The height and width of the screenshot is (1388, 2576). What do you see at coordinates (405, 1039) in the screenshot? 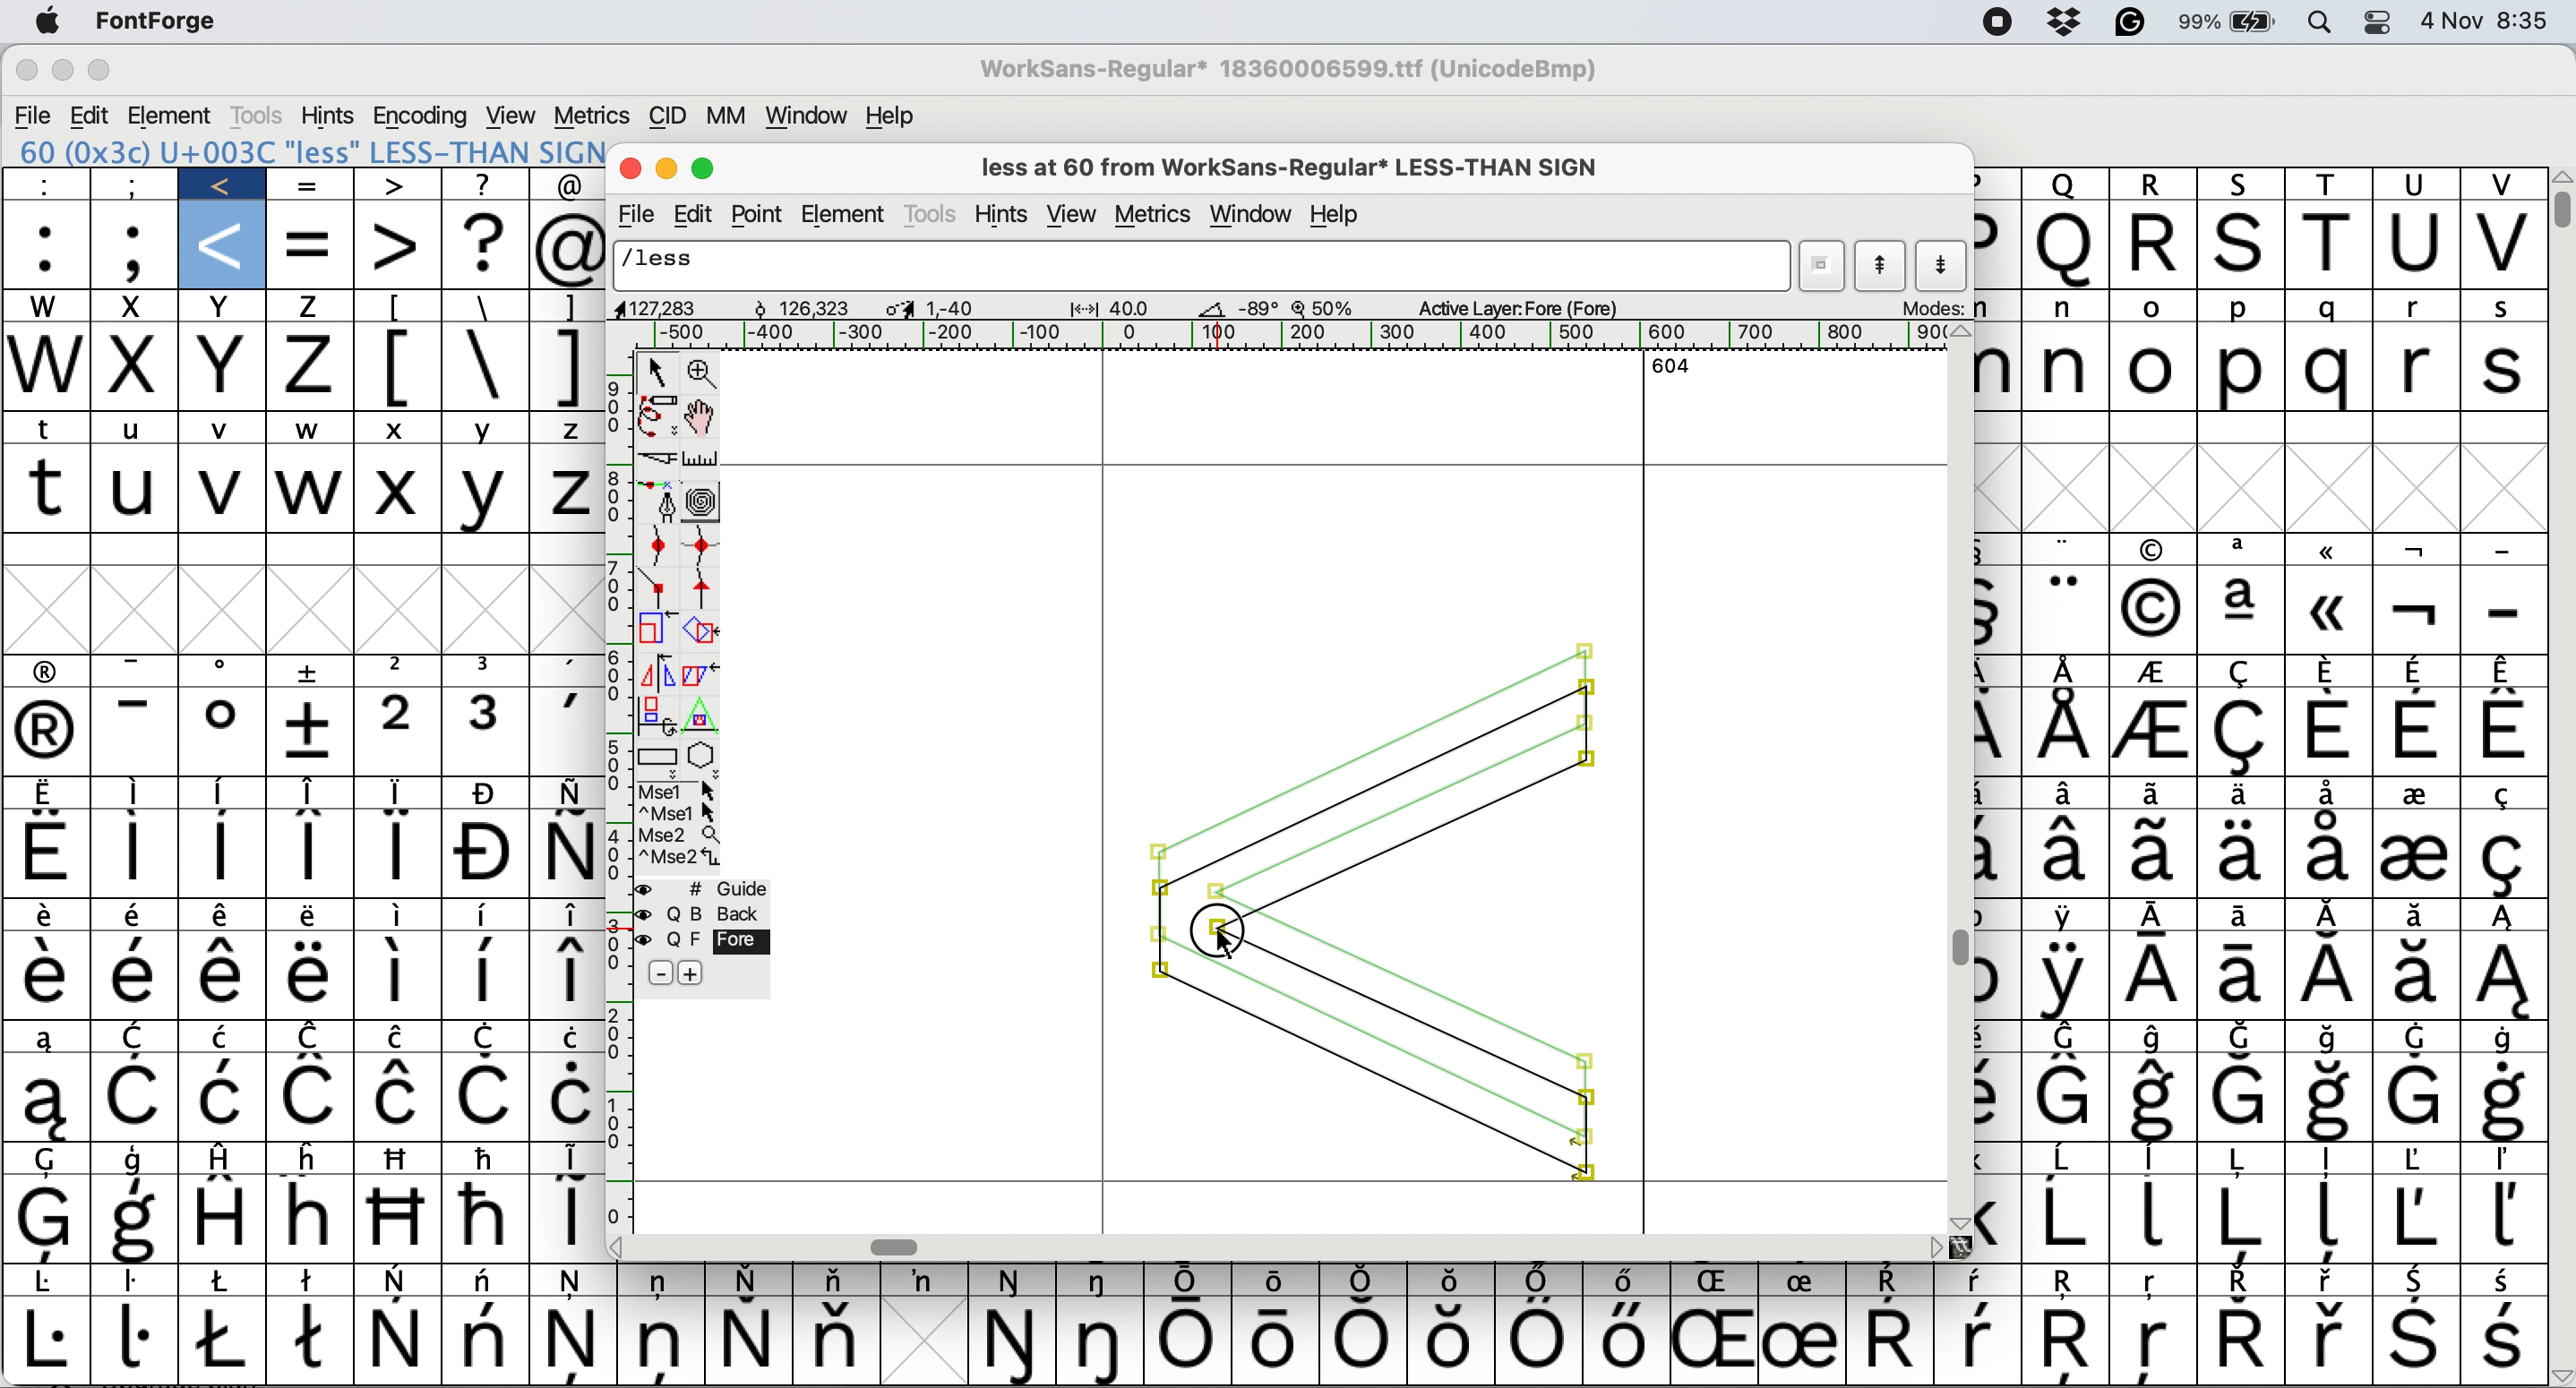
I see `Symbol` at bounding box center [405, 1039].